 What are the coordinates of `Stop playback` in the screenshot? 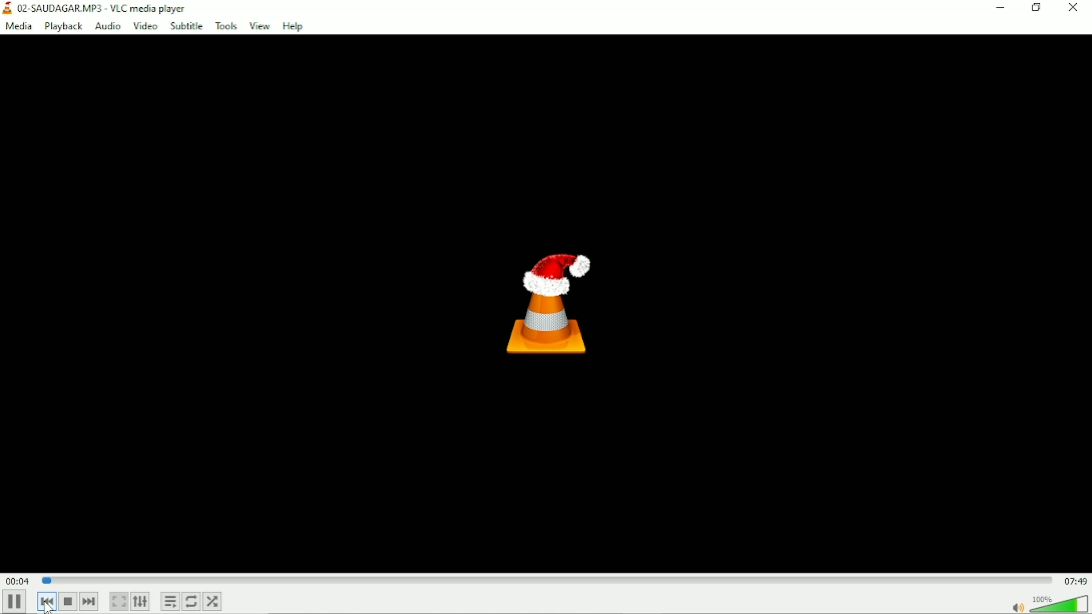 It's located at (68, 601).